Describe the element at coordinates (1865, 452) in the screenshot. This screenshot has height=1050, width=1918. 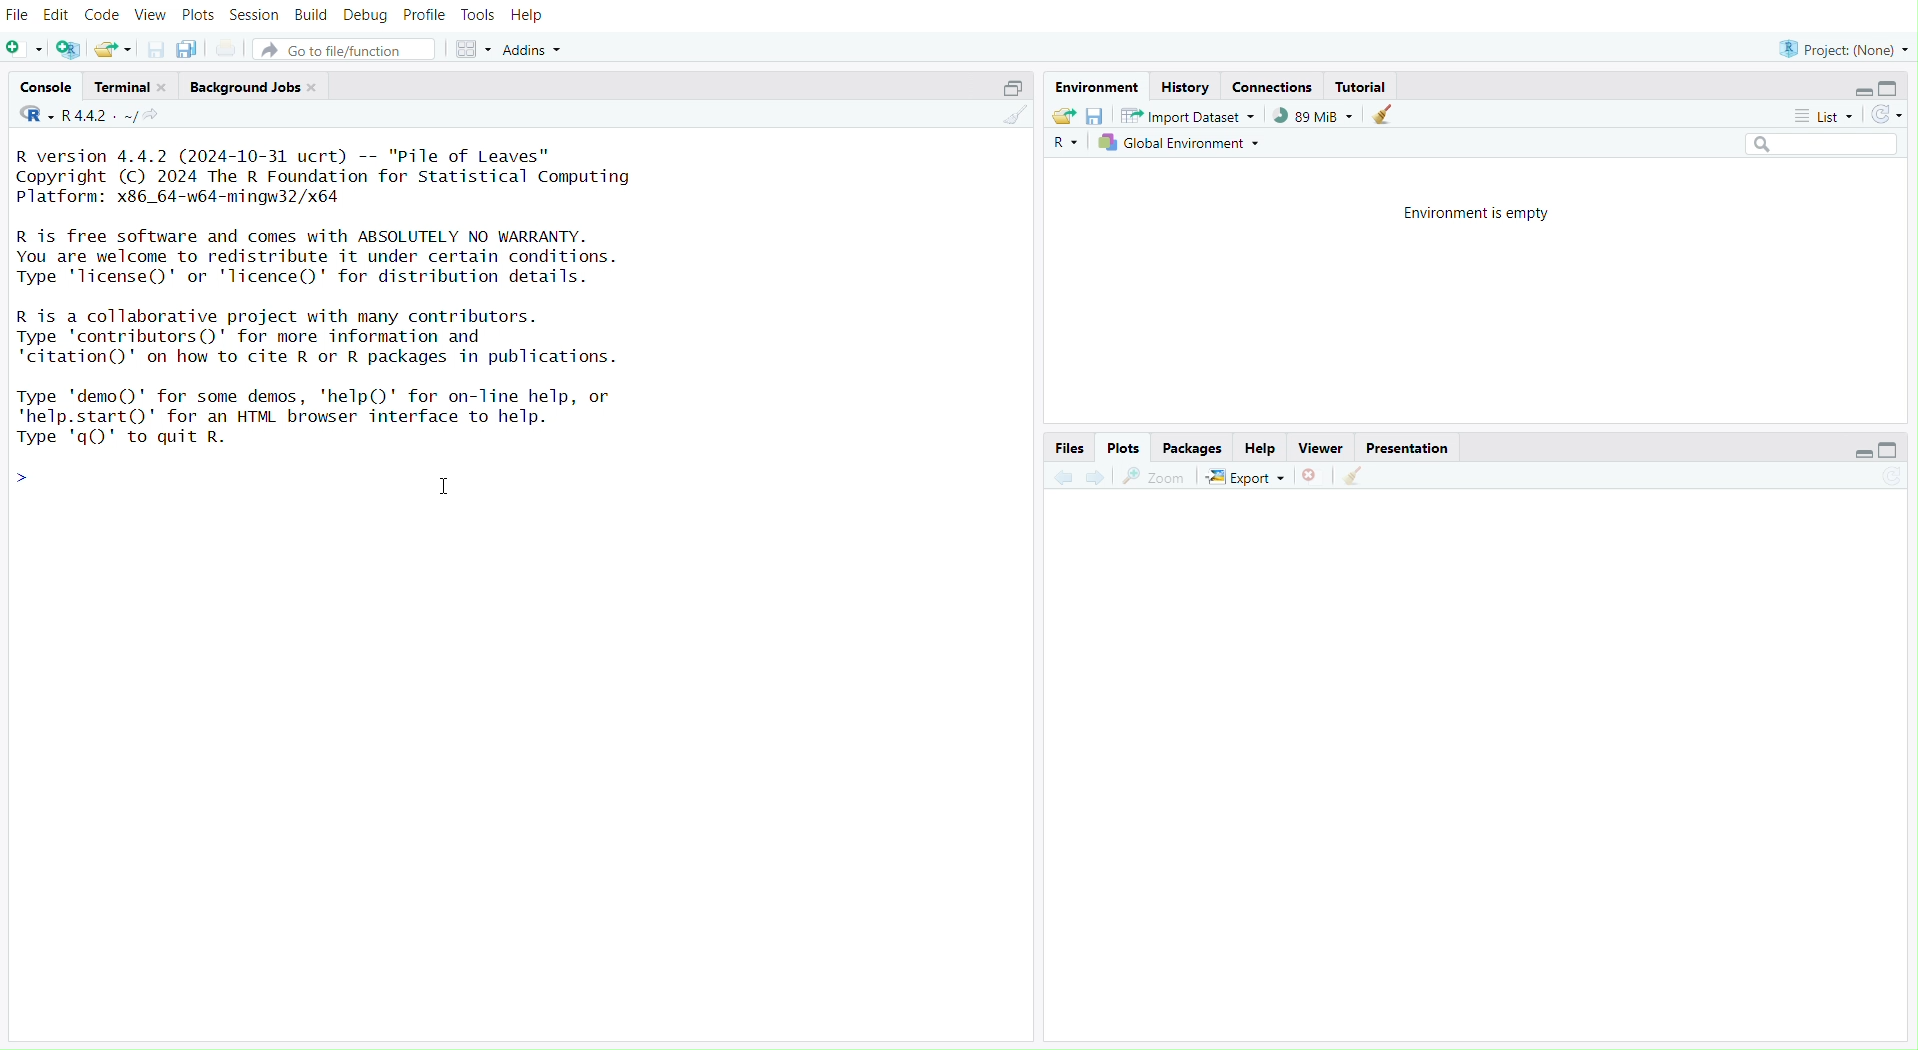
I see `Minimize` at that location.